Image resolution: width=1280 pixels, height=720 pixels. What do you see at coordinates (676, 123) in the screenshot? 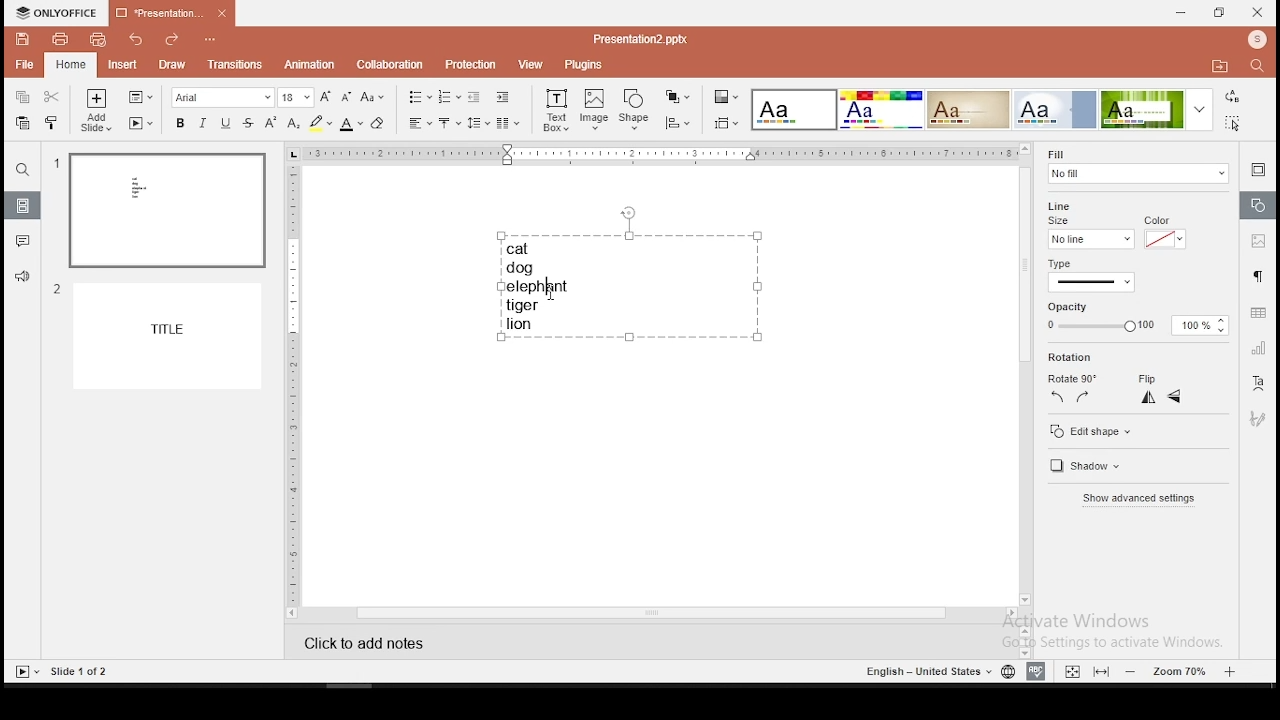
I see `align objects` at bounding box center [676, 123].